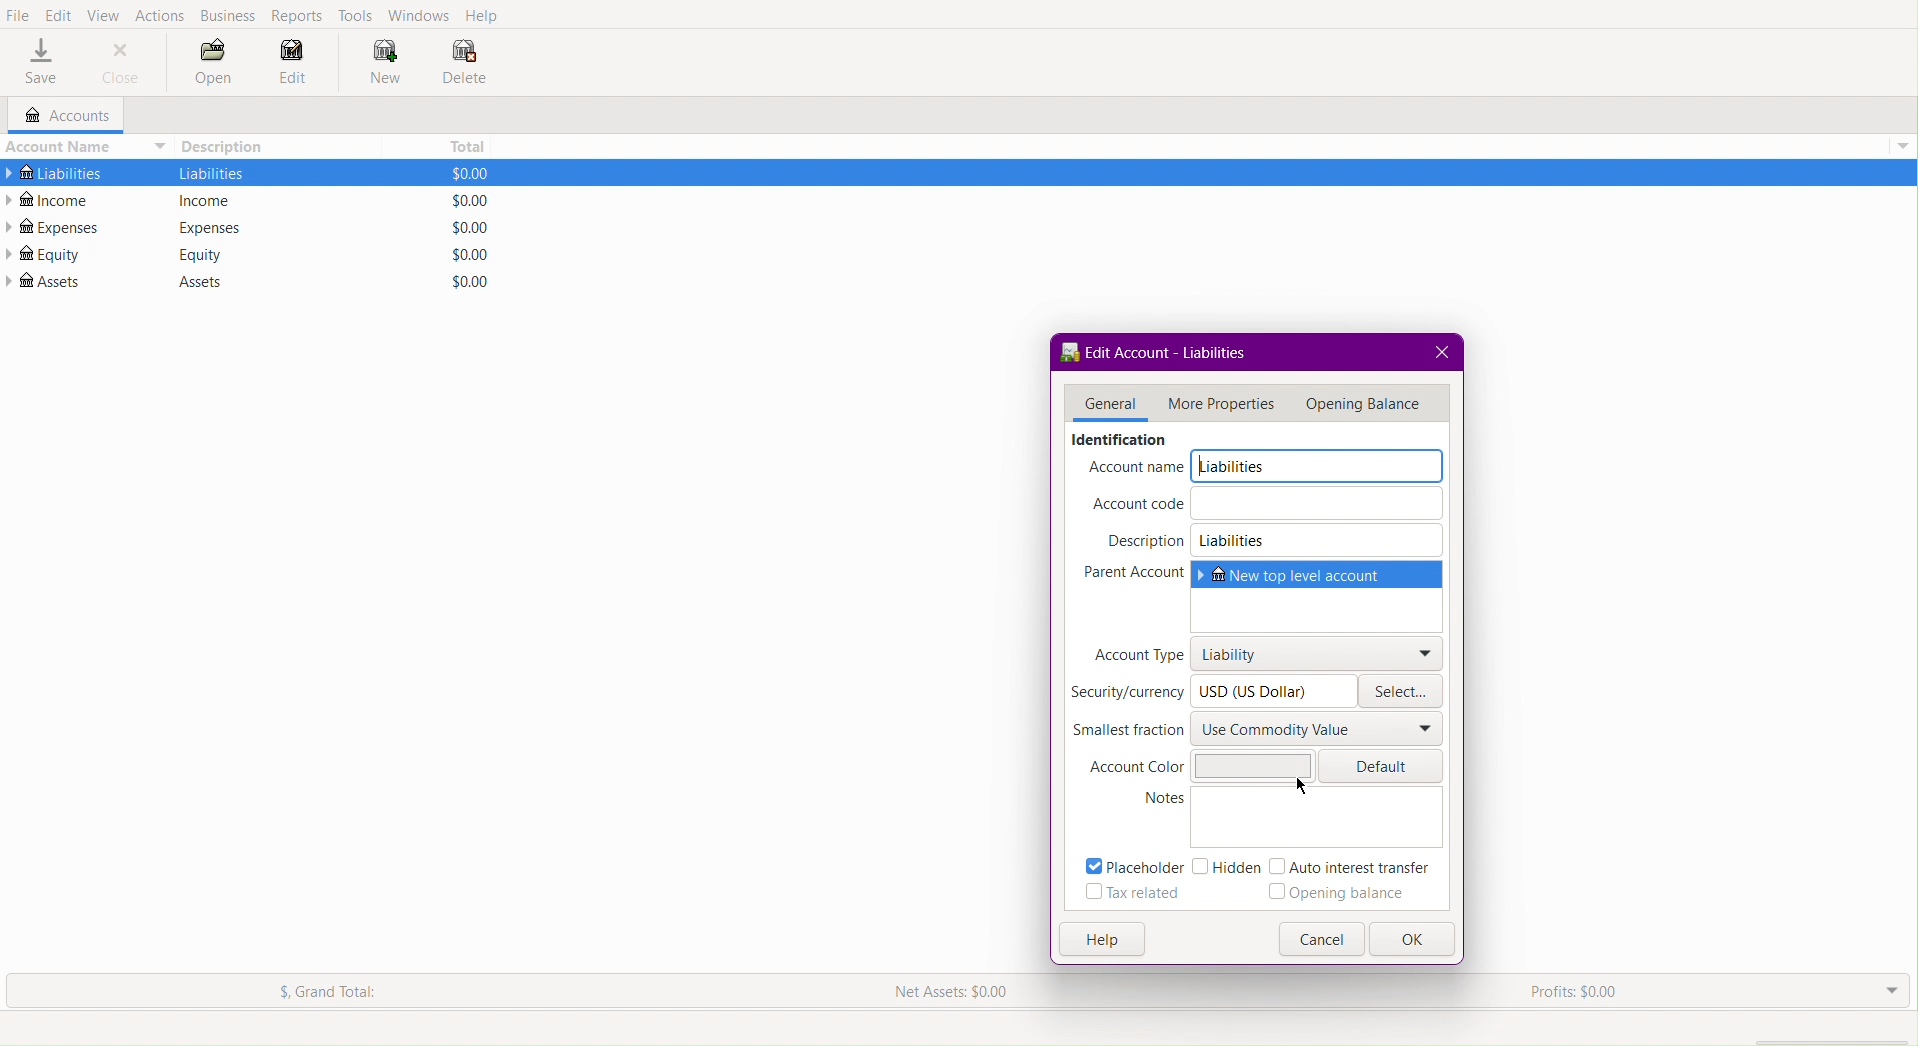 Image resolution: width=1918 pixels, height=1046 pixels. What do you see at coordinates (1127, 691) in the screenshot?
I see `Security/currency` at bounding box center [1127, 691].